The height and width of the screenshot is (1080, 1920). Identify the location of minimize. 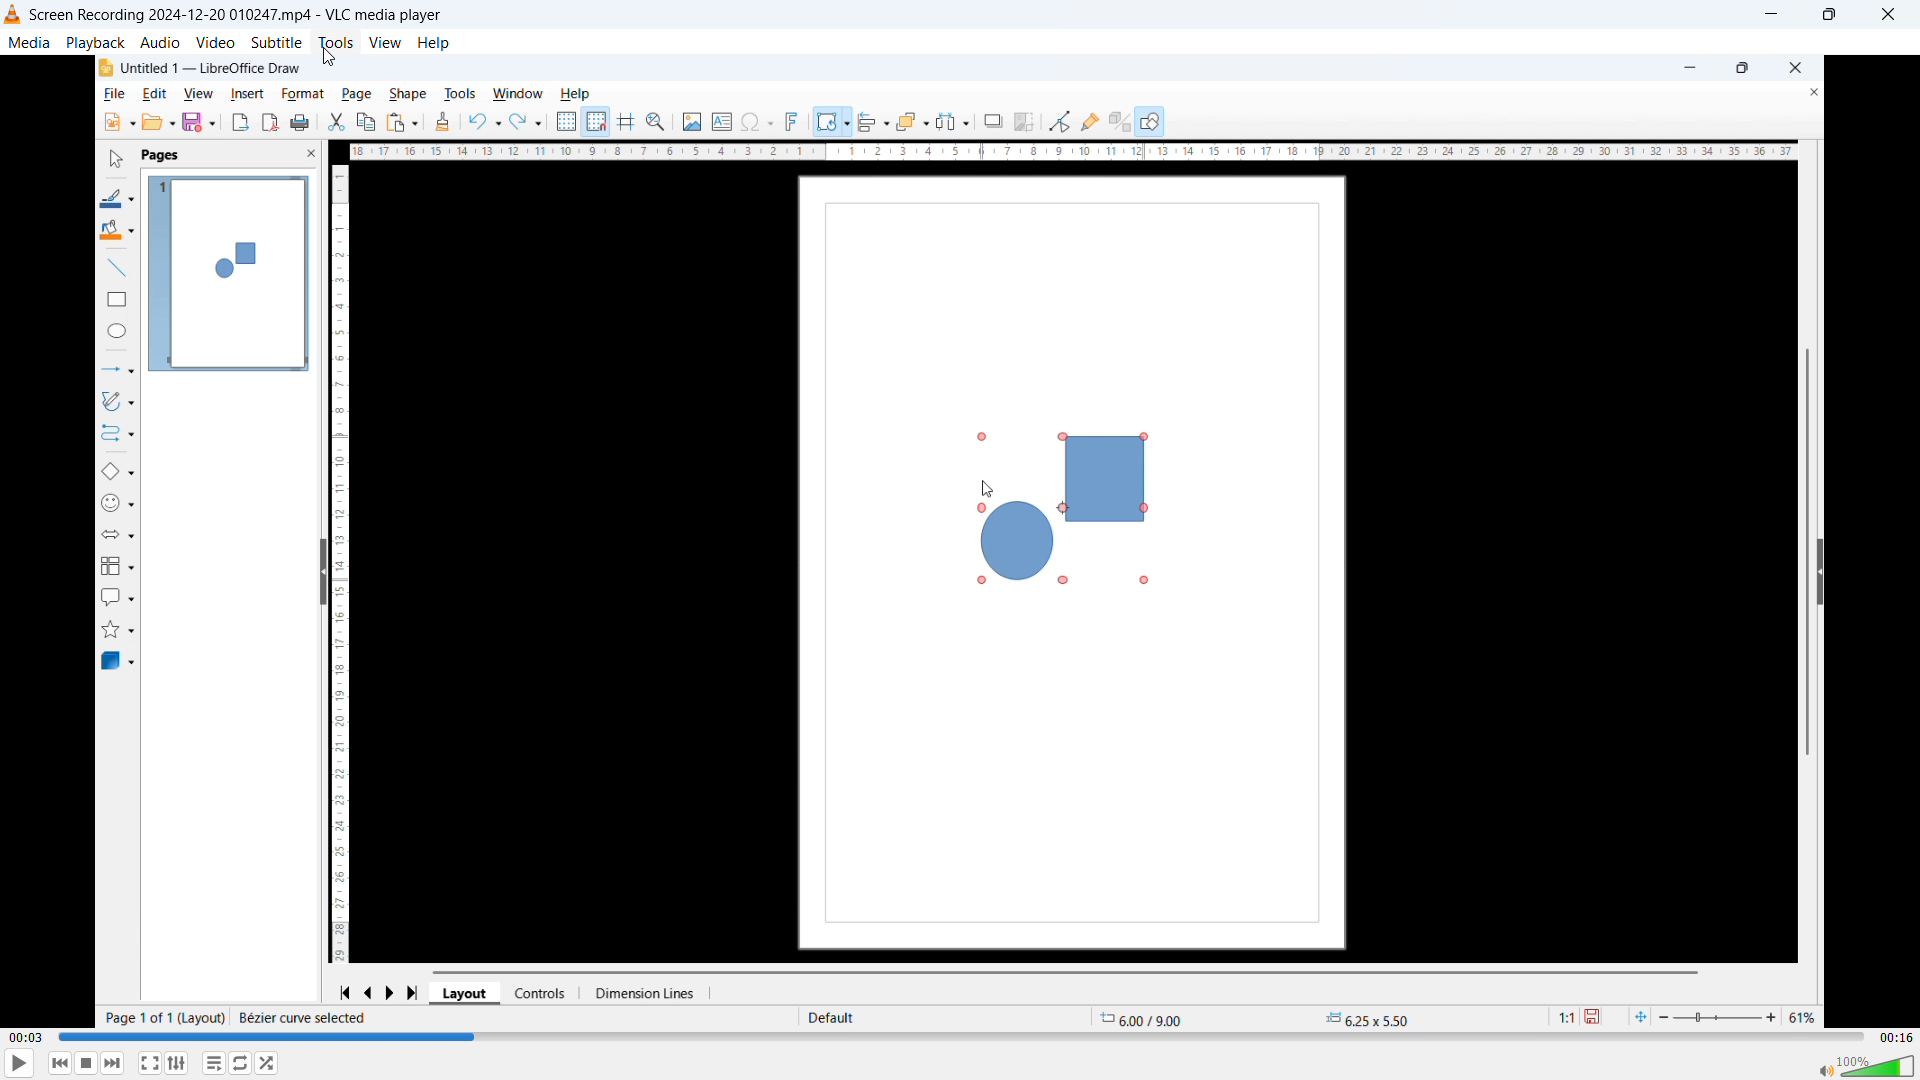
(1770, 16).